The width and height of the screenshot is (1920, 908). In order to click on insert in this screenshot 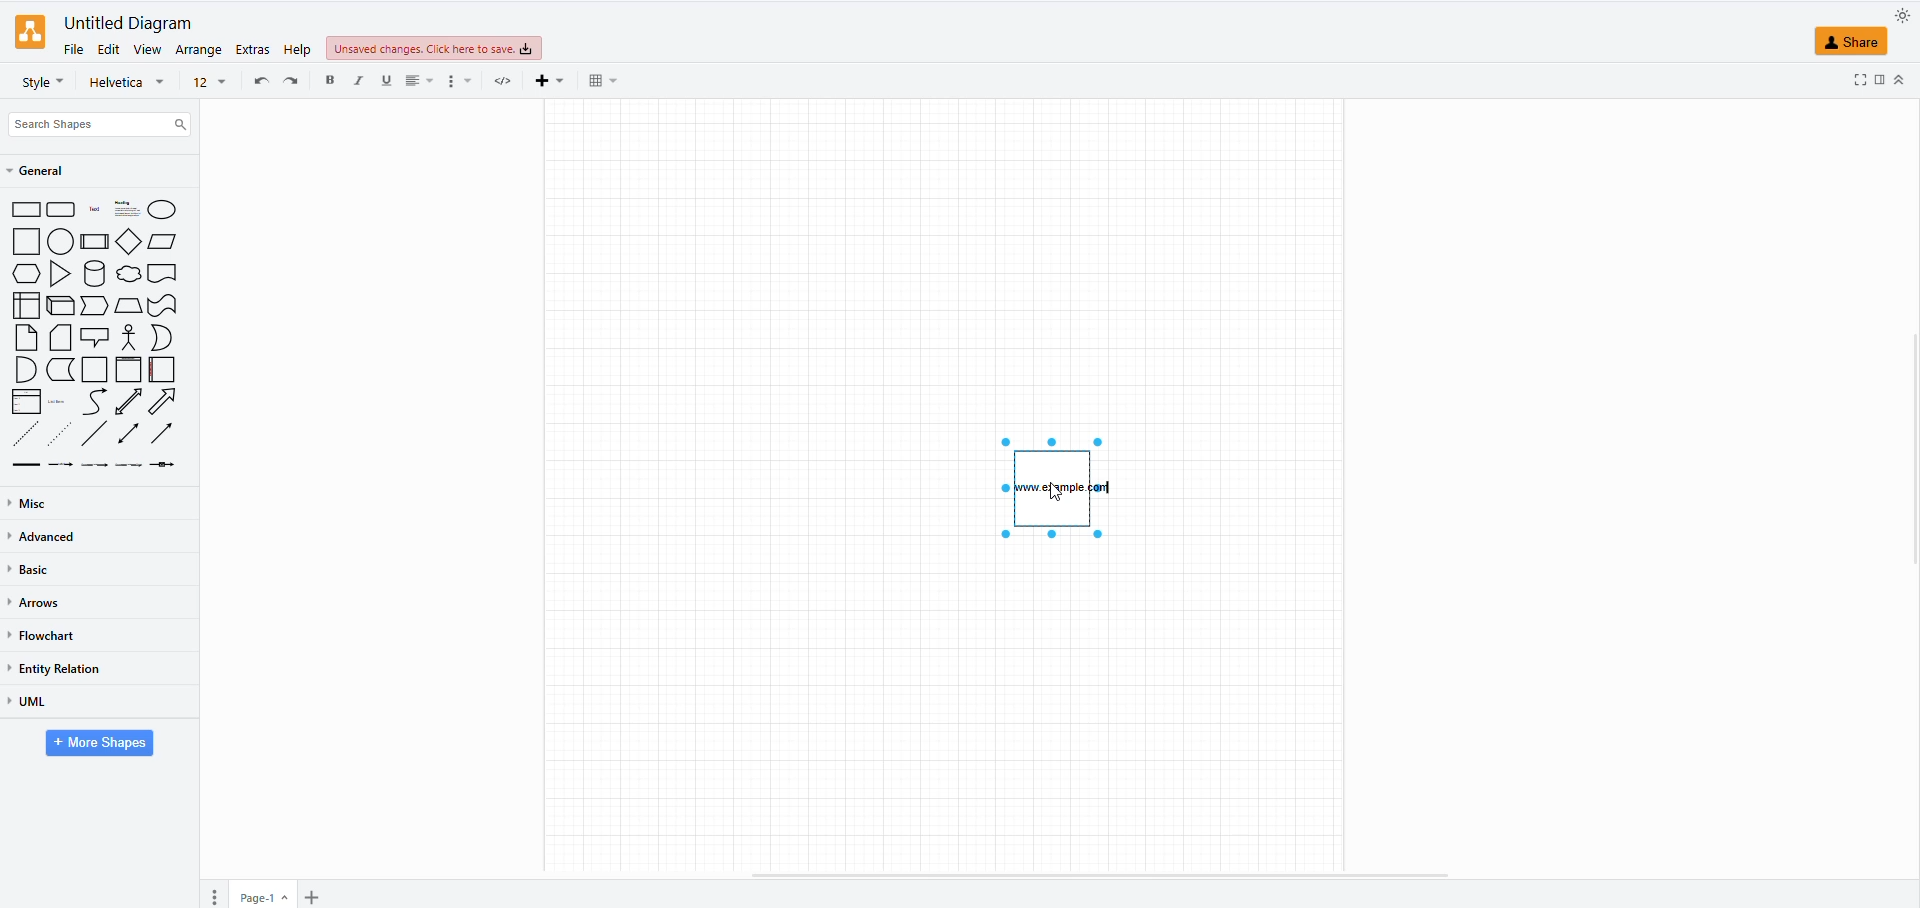, I will do `click(555, 80)`.